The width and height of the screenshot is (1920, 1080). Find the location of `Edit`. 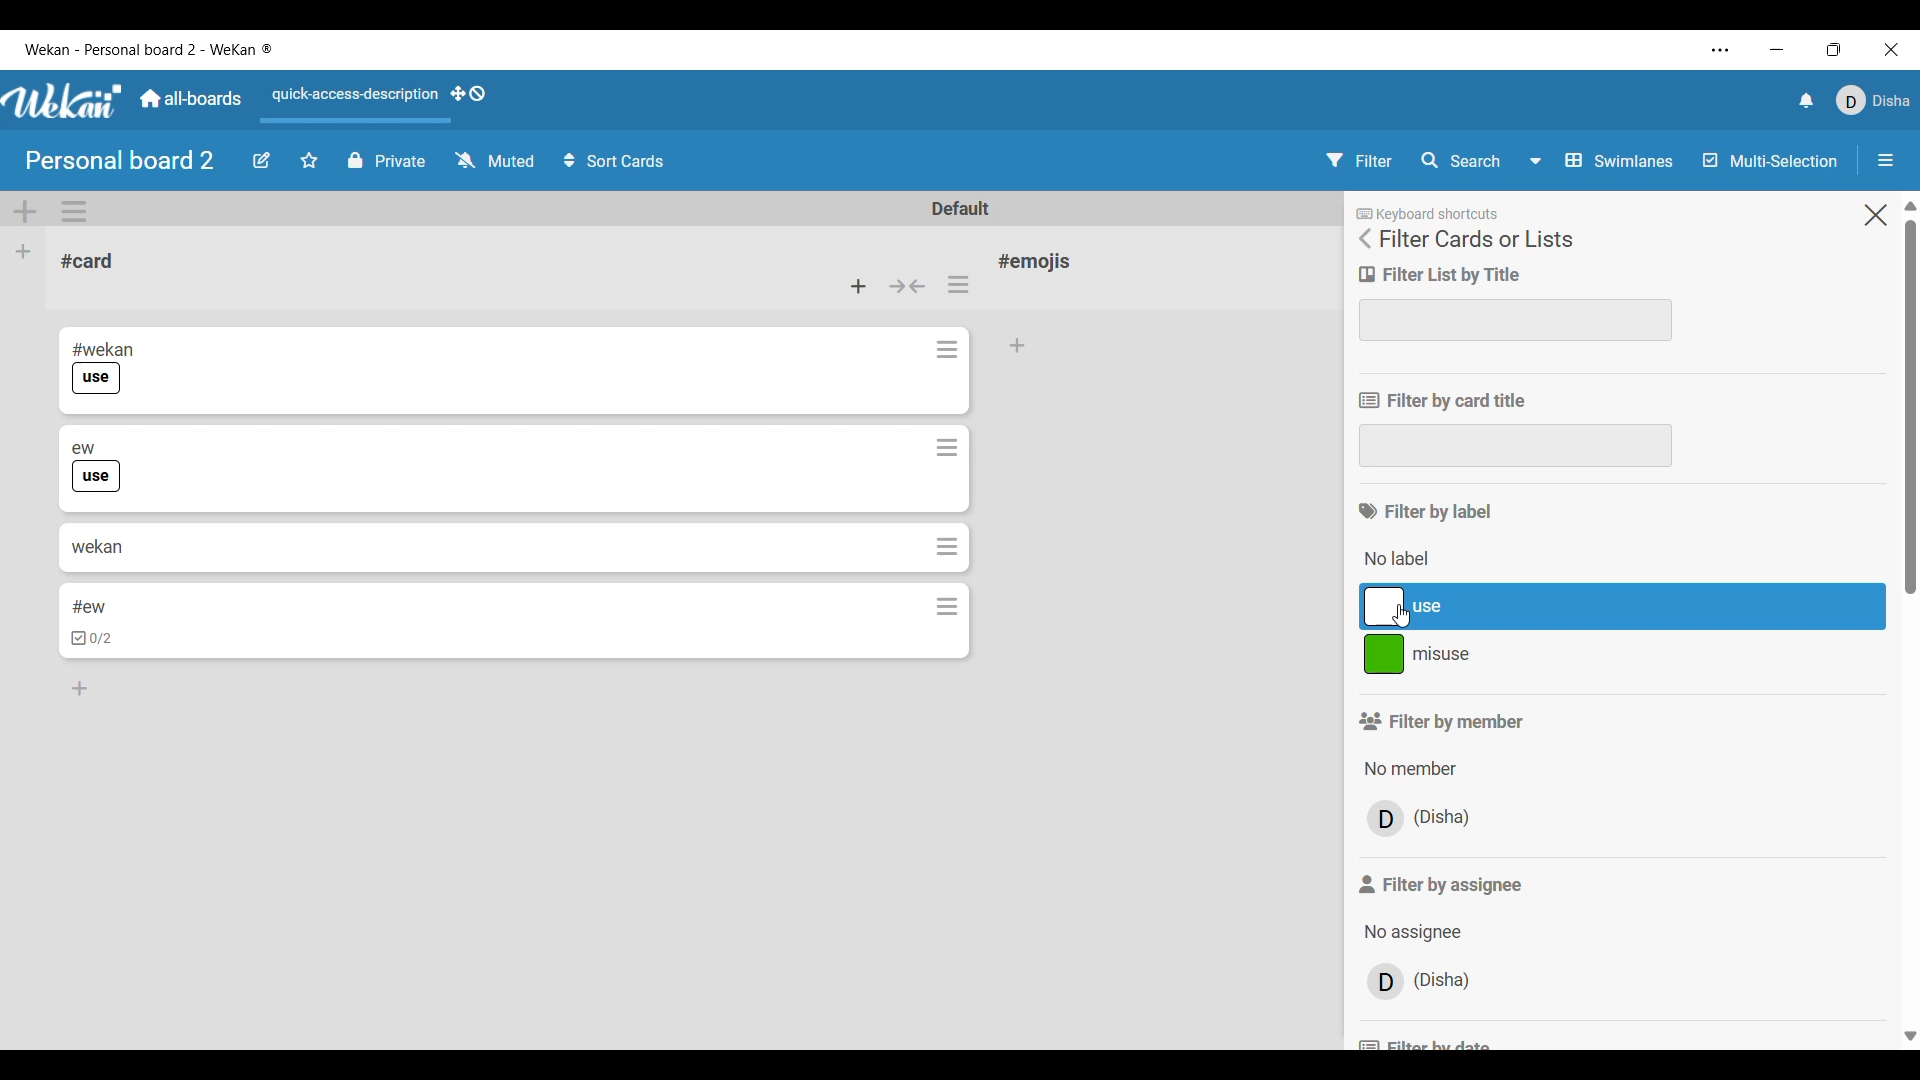

Edit is located at coordinates (261, 161).